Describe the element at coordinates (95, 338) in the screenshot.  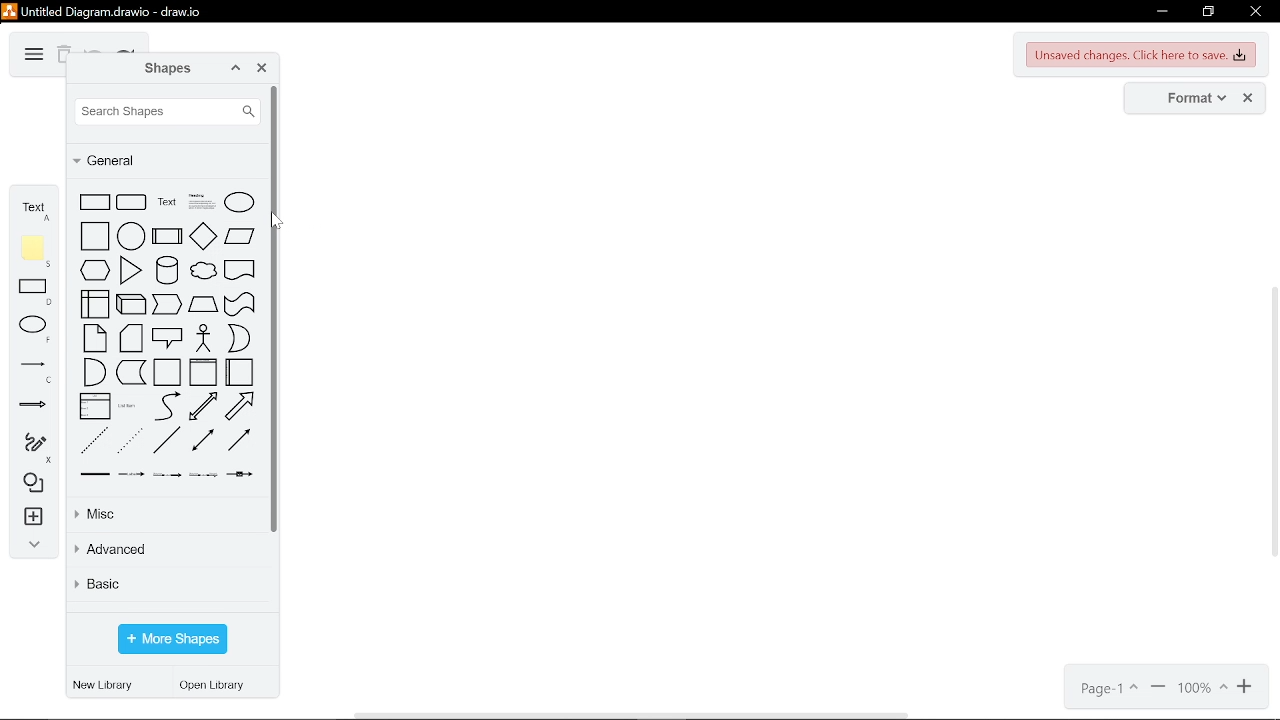
I see `note` at that location.